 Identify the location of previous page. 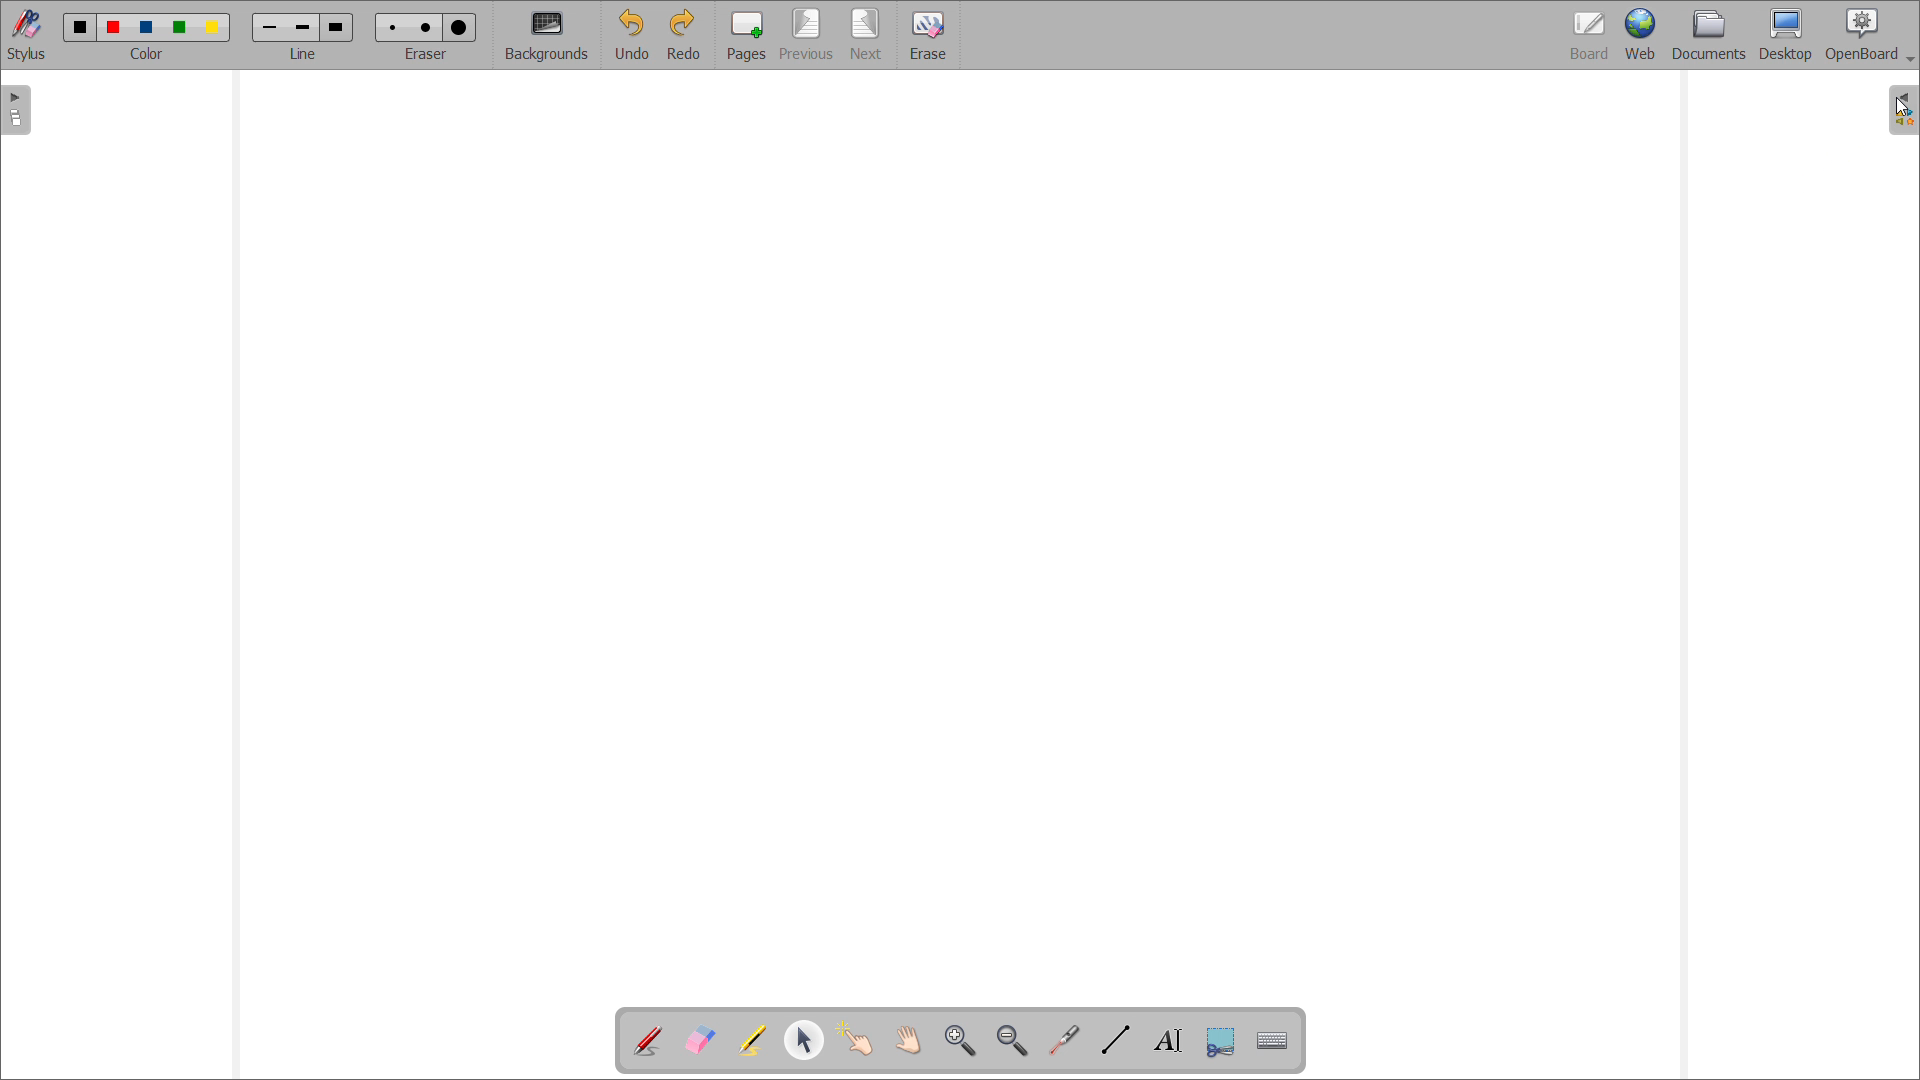
(807, 33).